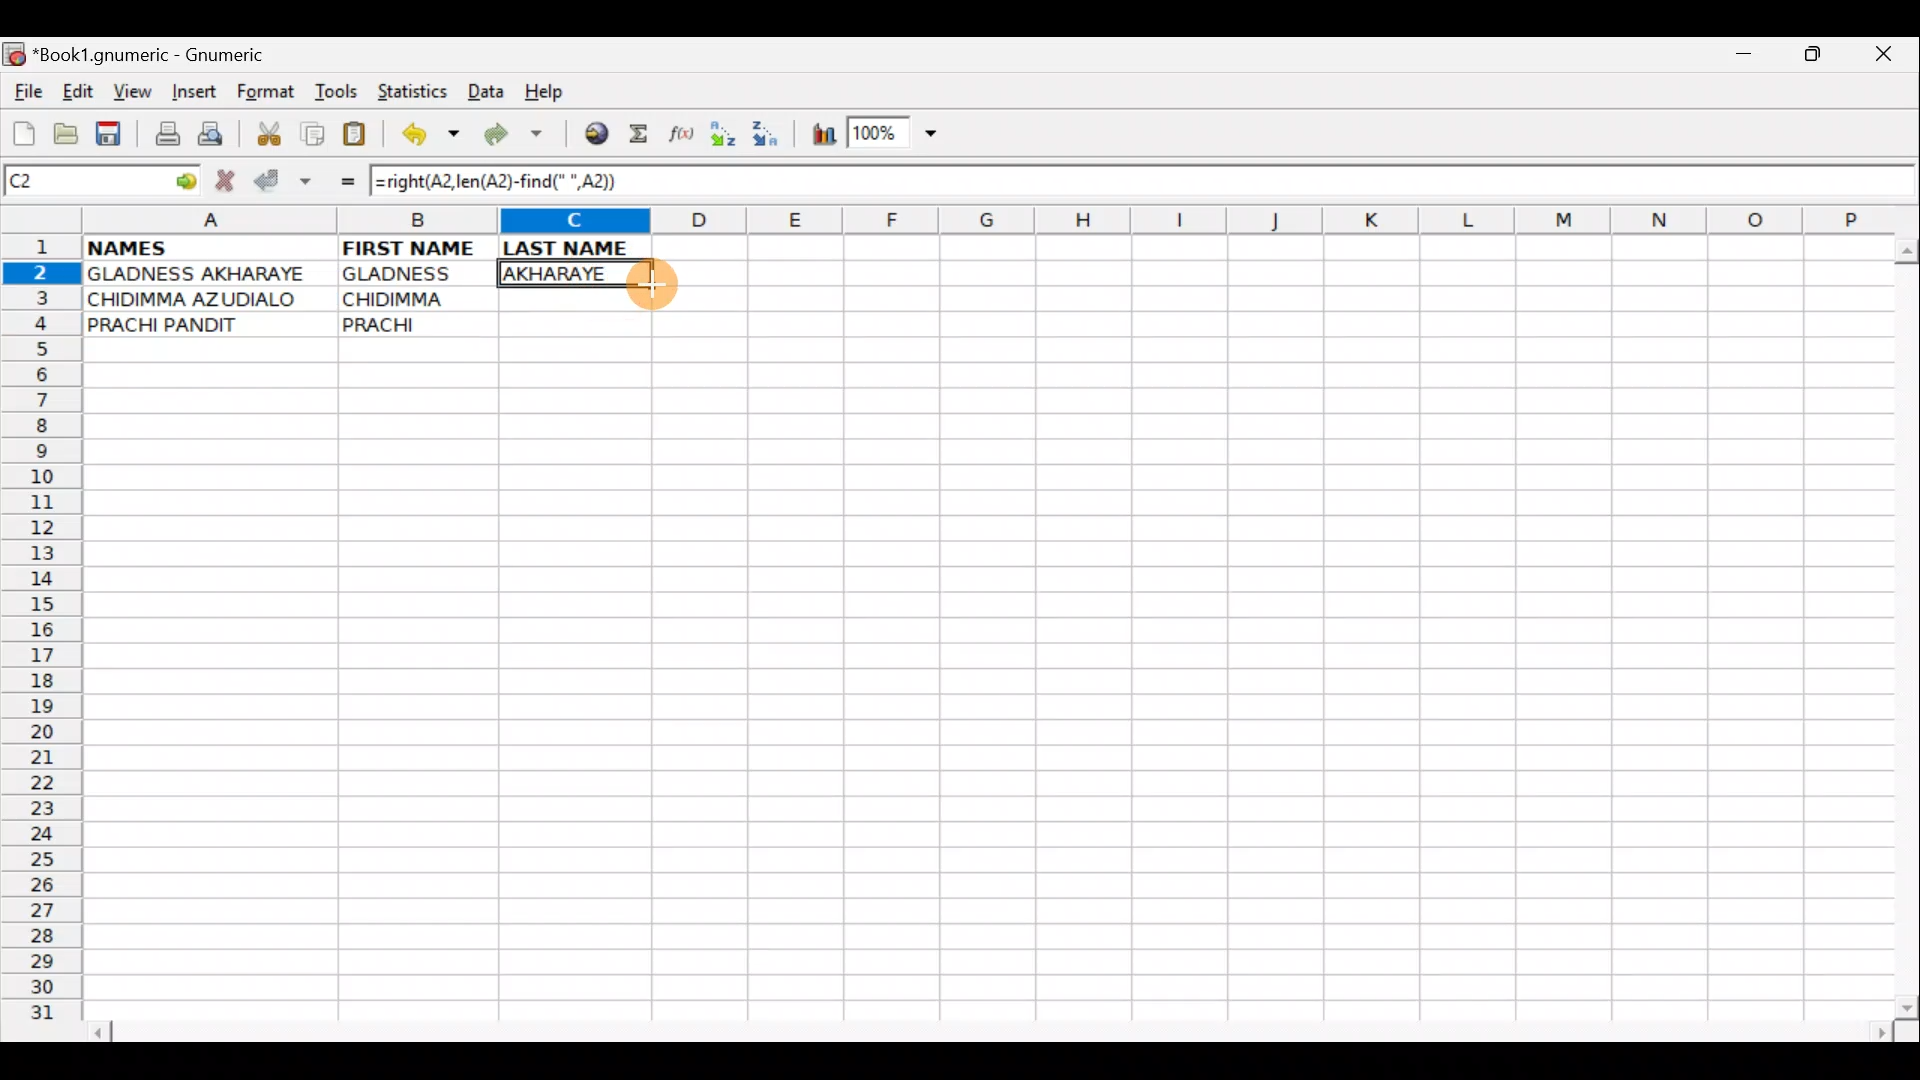  I want to click on Tools, so click(338, 92).